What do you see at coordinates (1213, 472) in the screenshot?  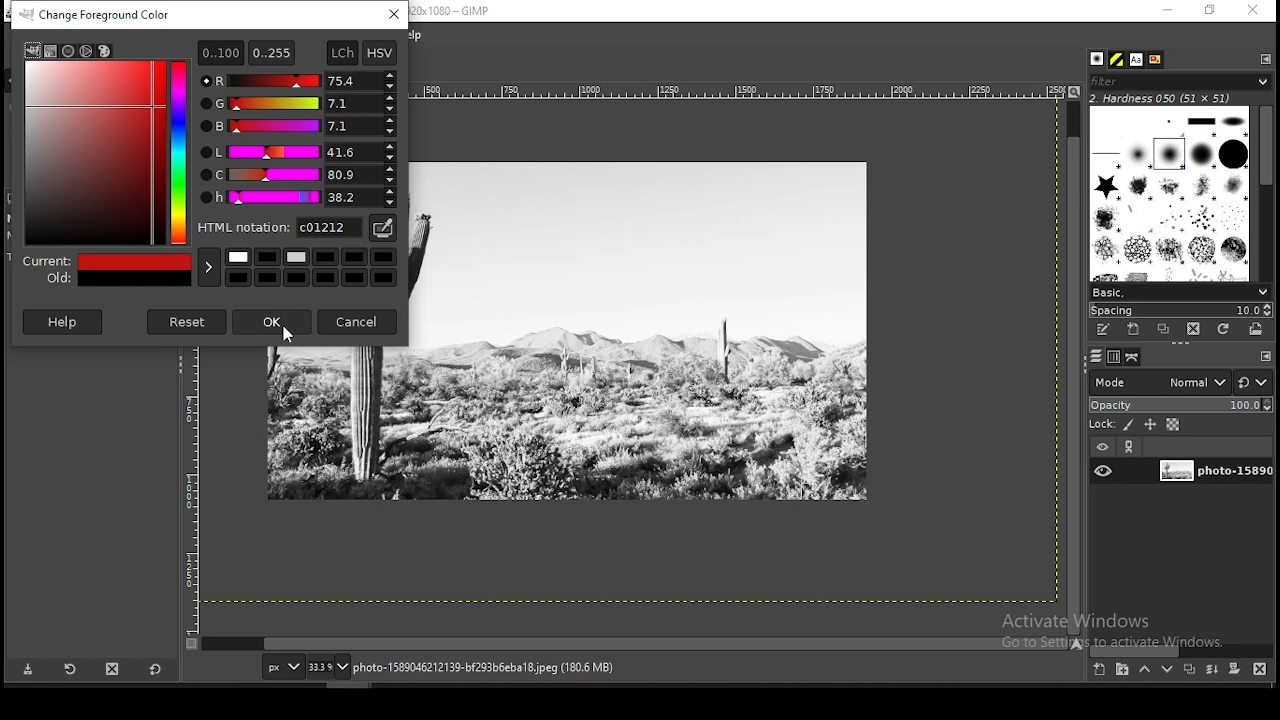 I see `layer` at bounding box center [1213, 472].